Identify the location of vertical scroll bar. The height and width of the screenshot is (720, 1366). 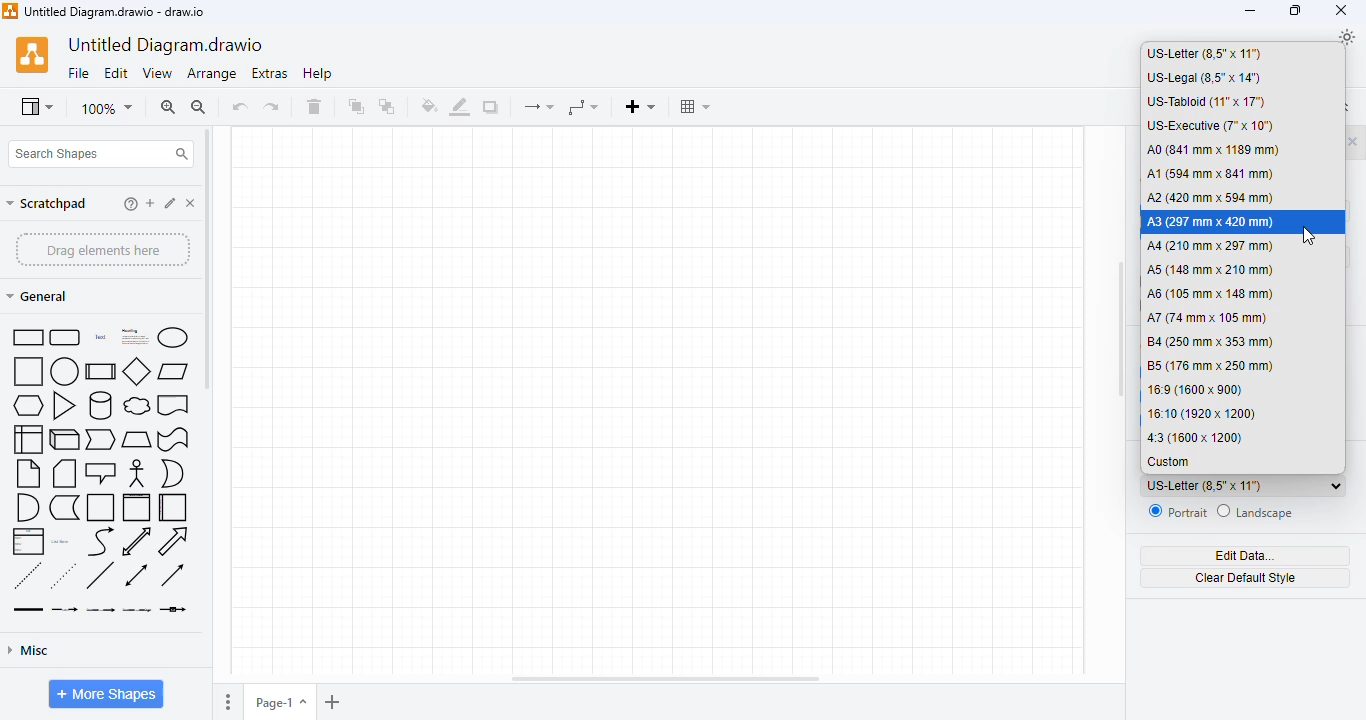
(1121, 331).